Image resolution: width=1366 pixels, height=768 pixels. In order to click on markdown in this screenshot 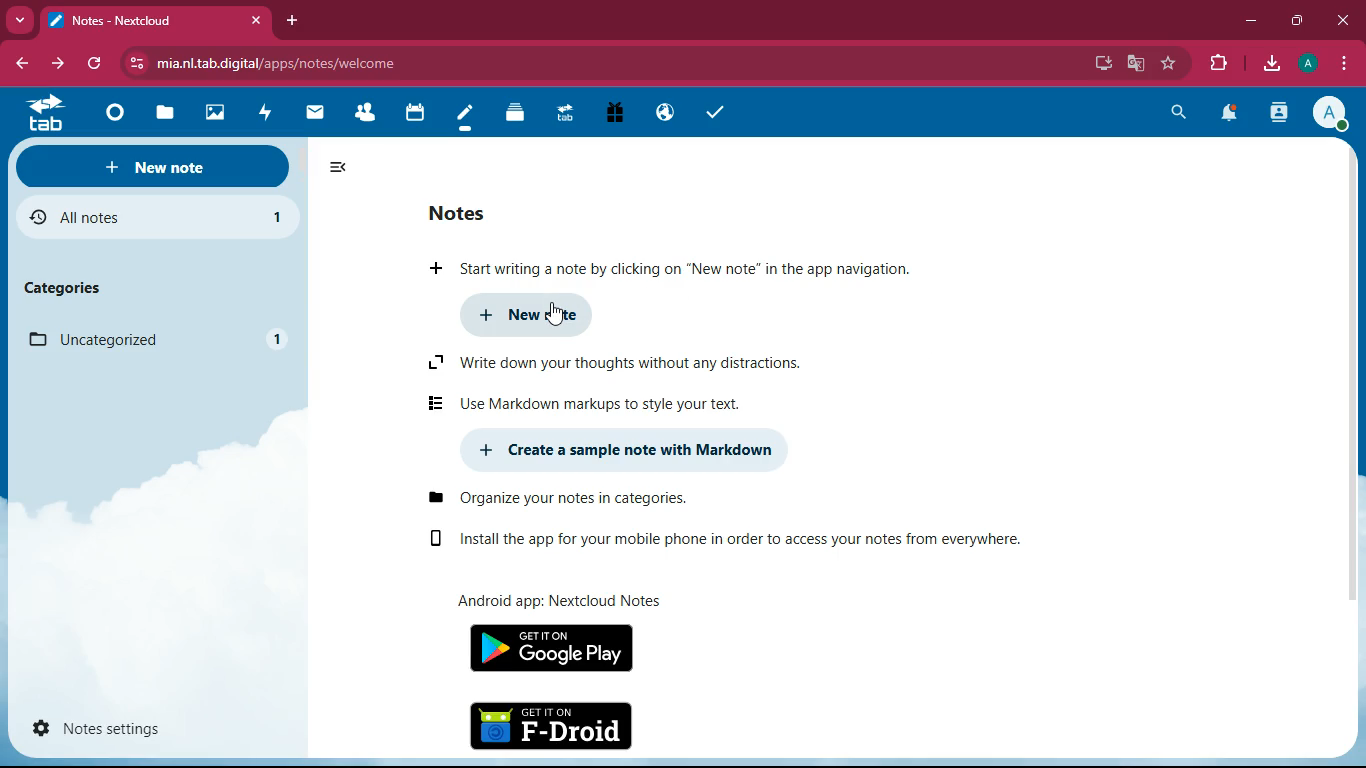, I will do `click(583, 406)`.